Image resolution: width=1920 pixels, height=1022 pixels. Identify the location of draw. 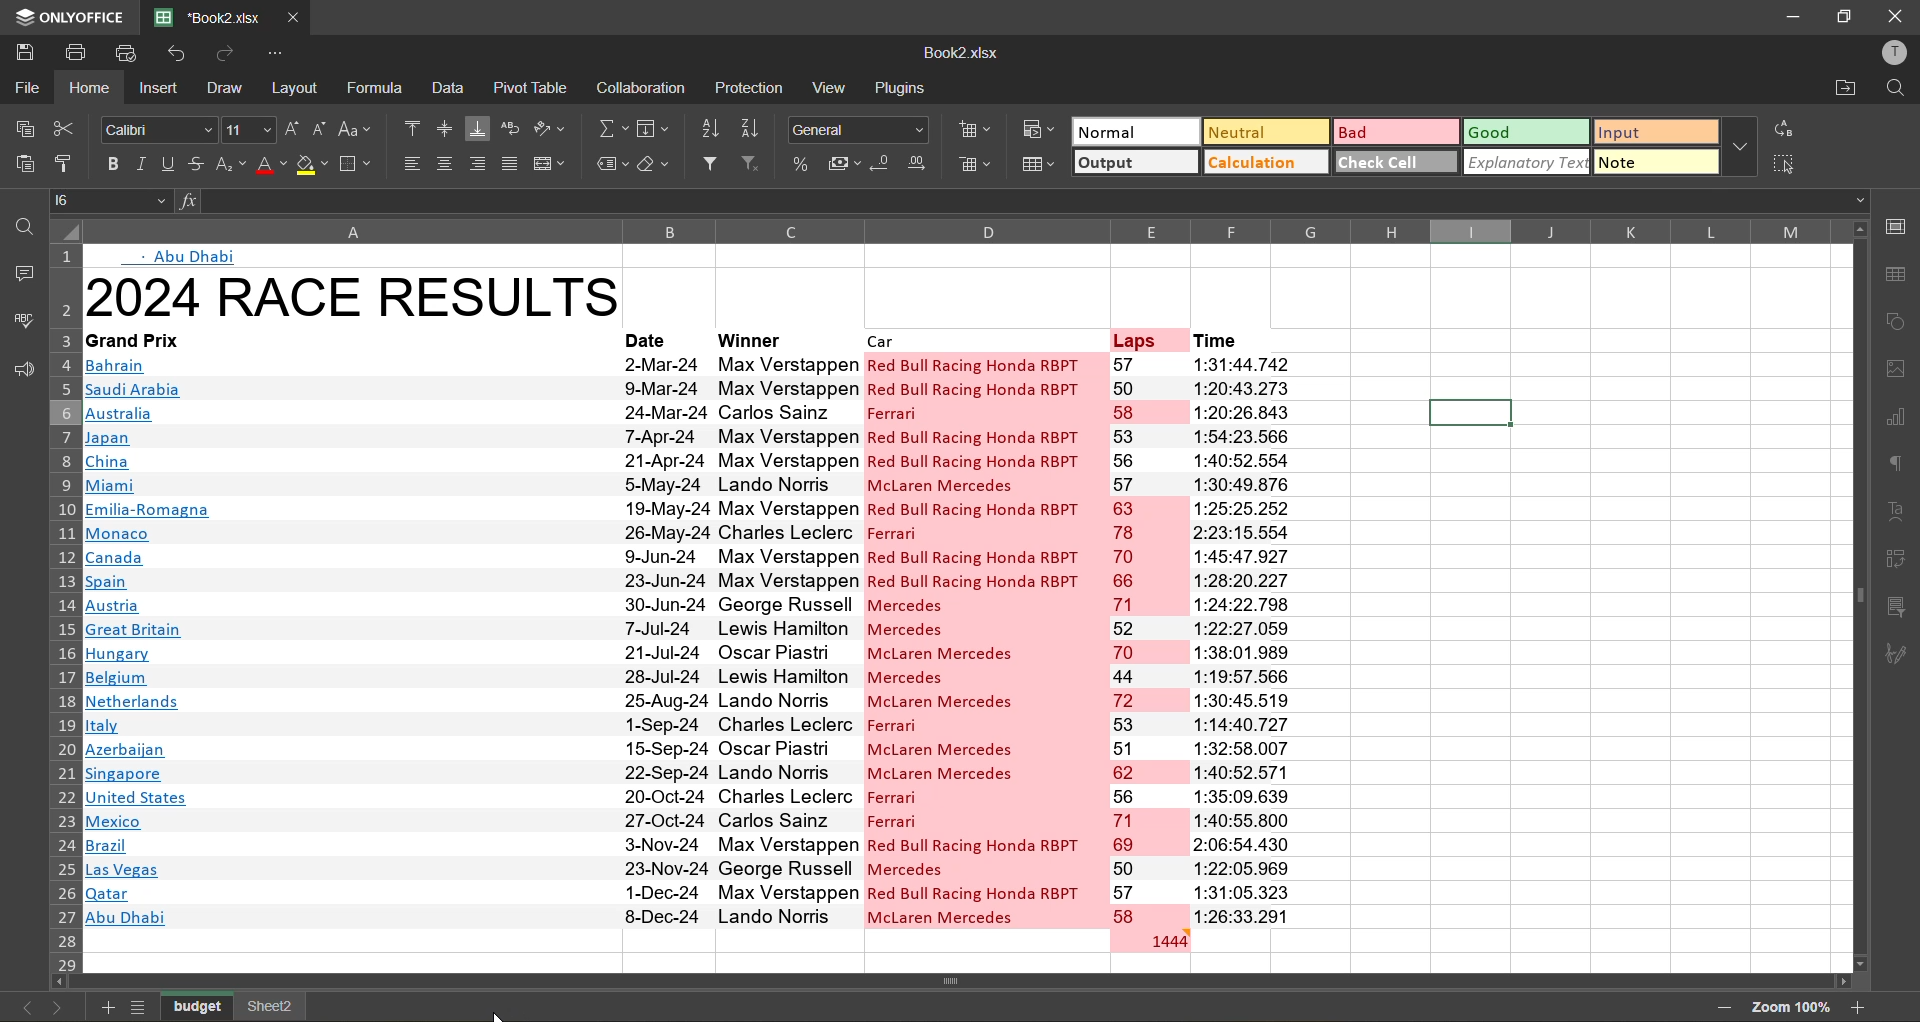
(228, 87).